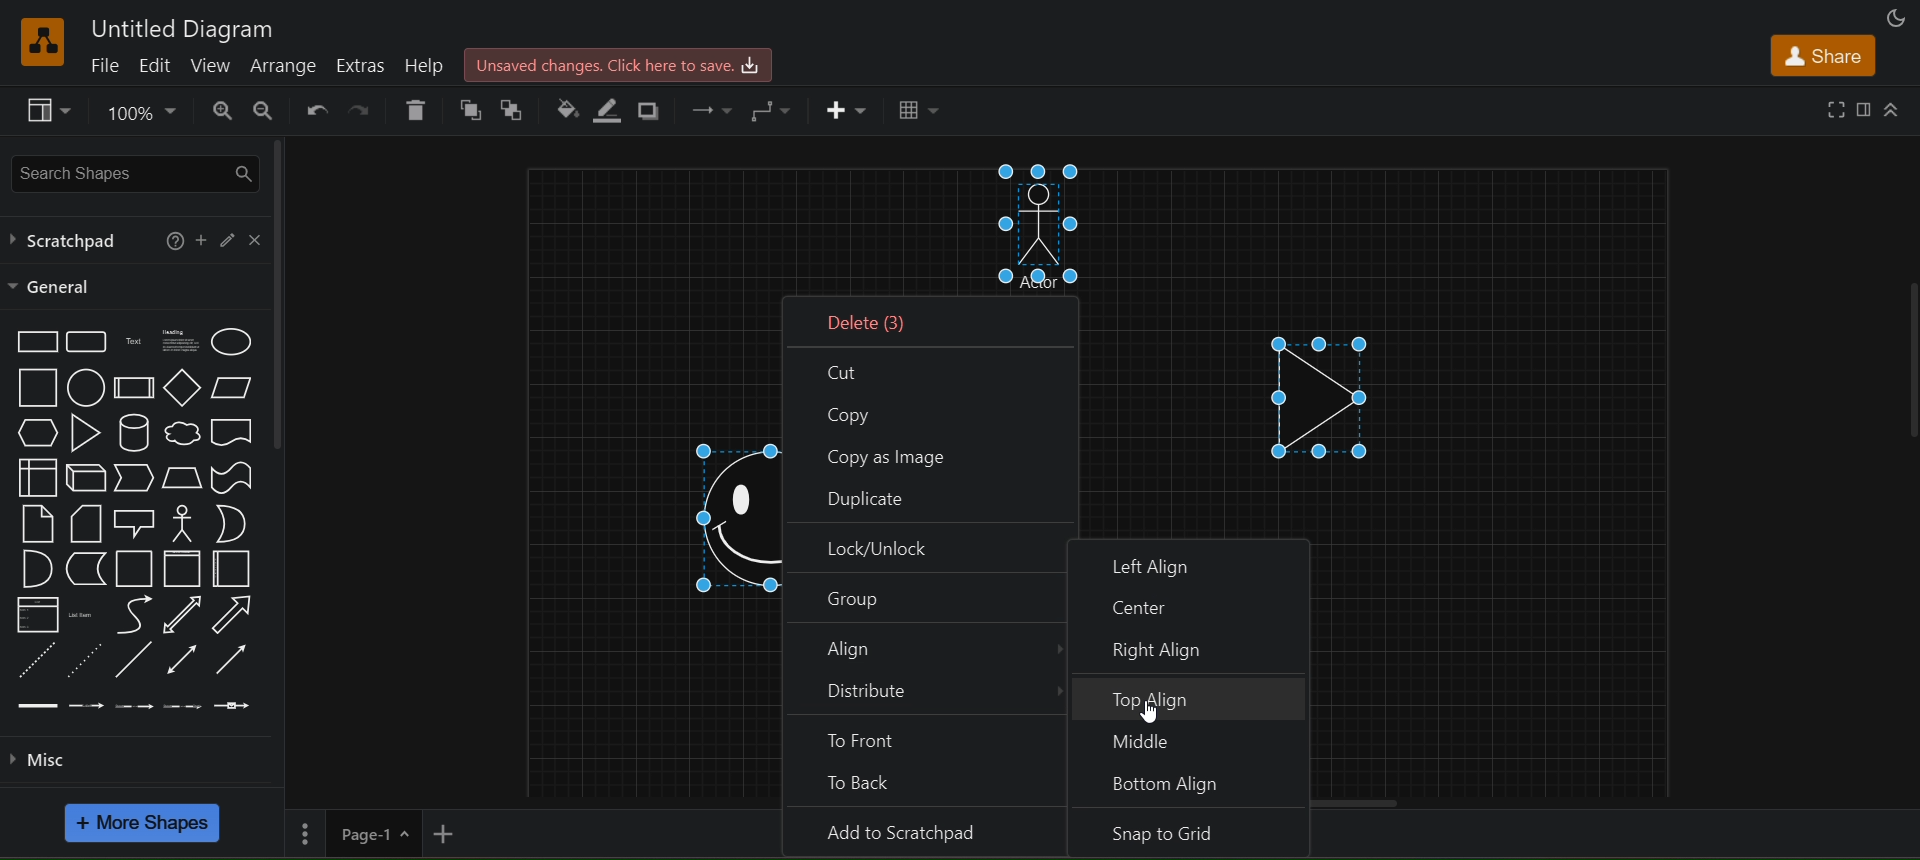  What do you see at coordinates (470, 106) in the screenshot?
I see `to front` at bounding box center [470, 106].